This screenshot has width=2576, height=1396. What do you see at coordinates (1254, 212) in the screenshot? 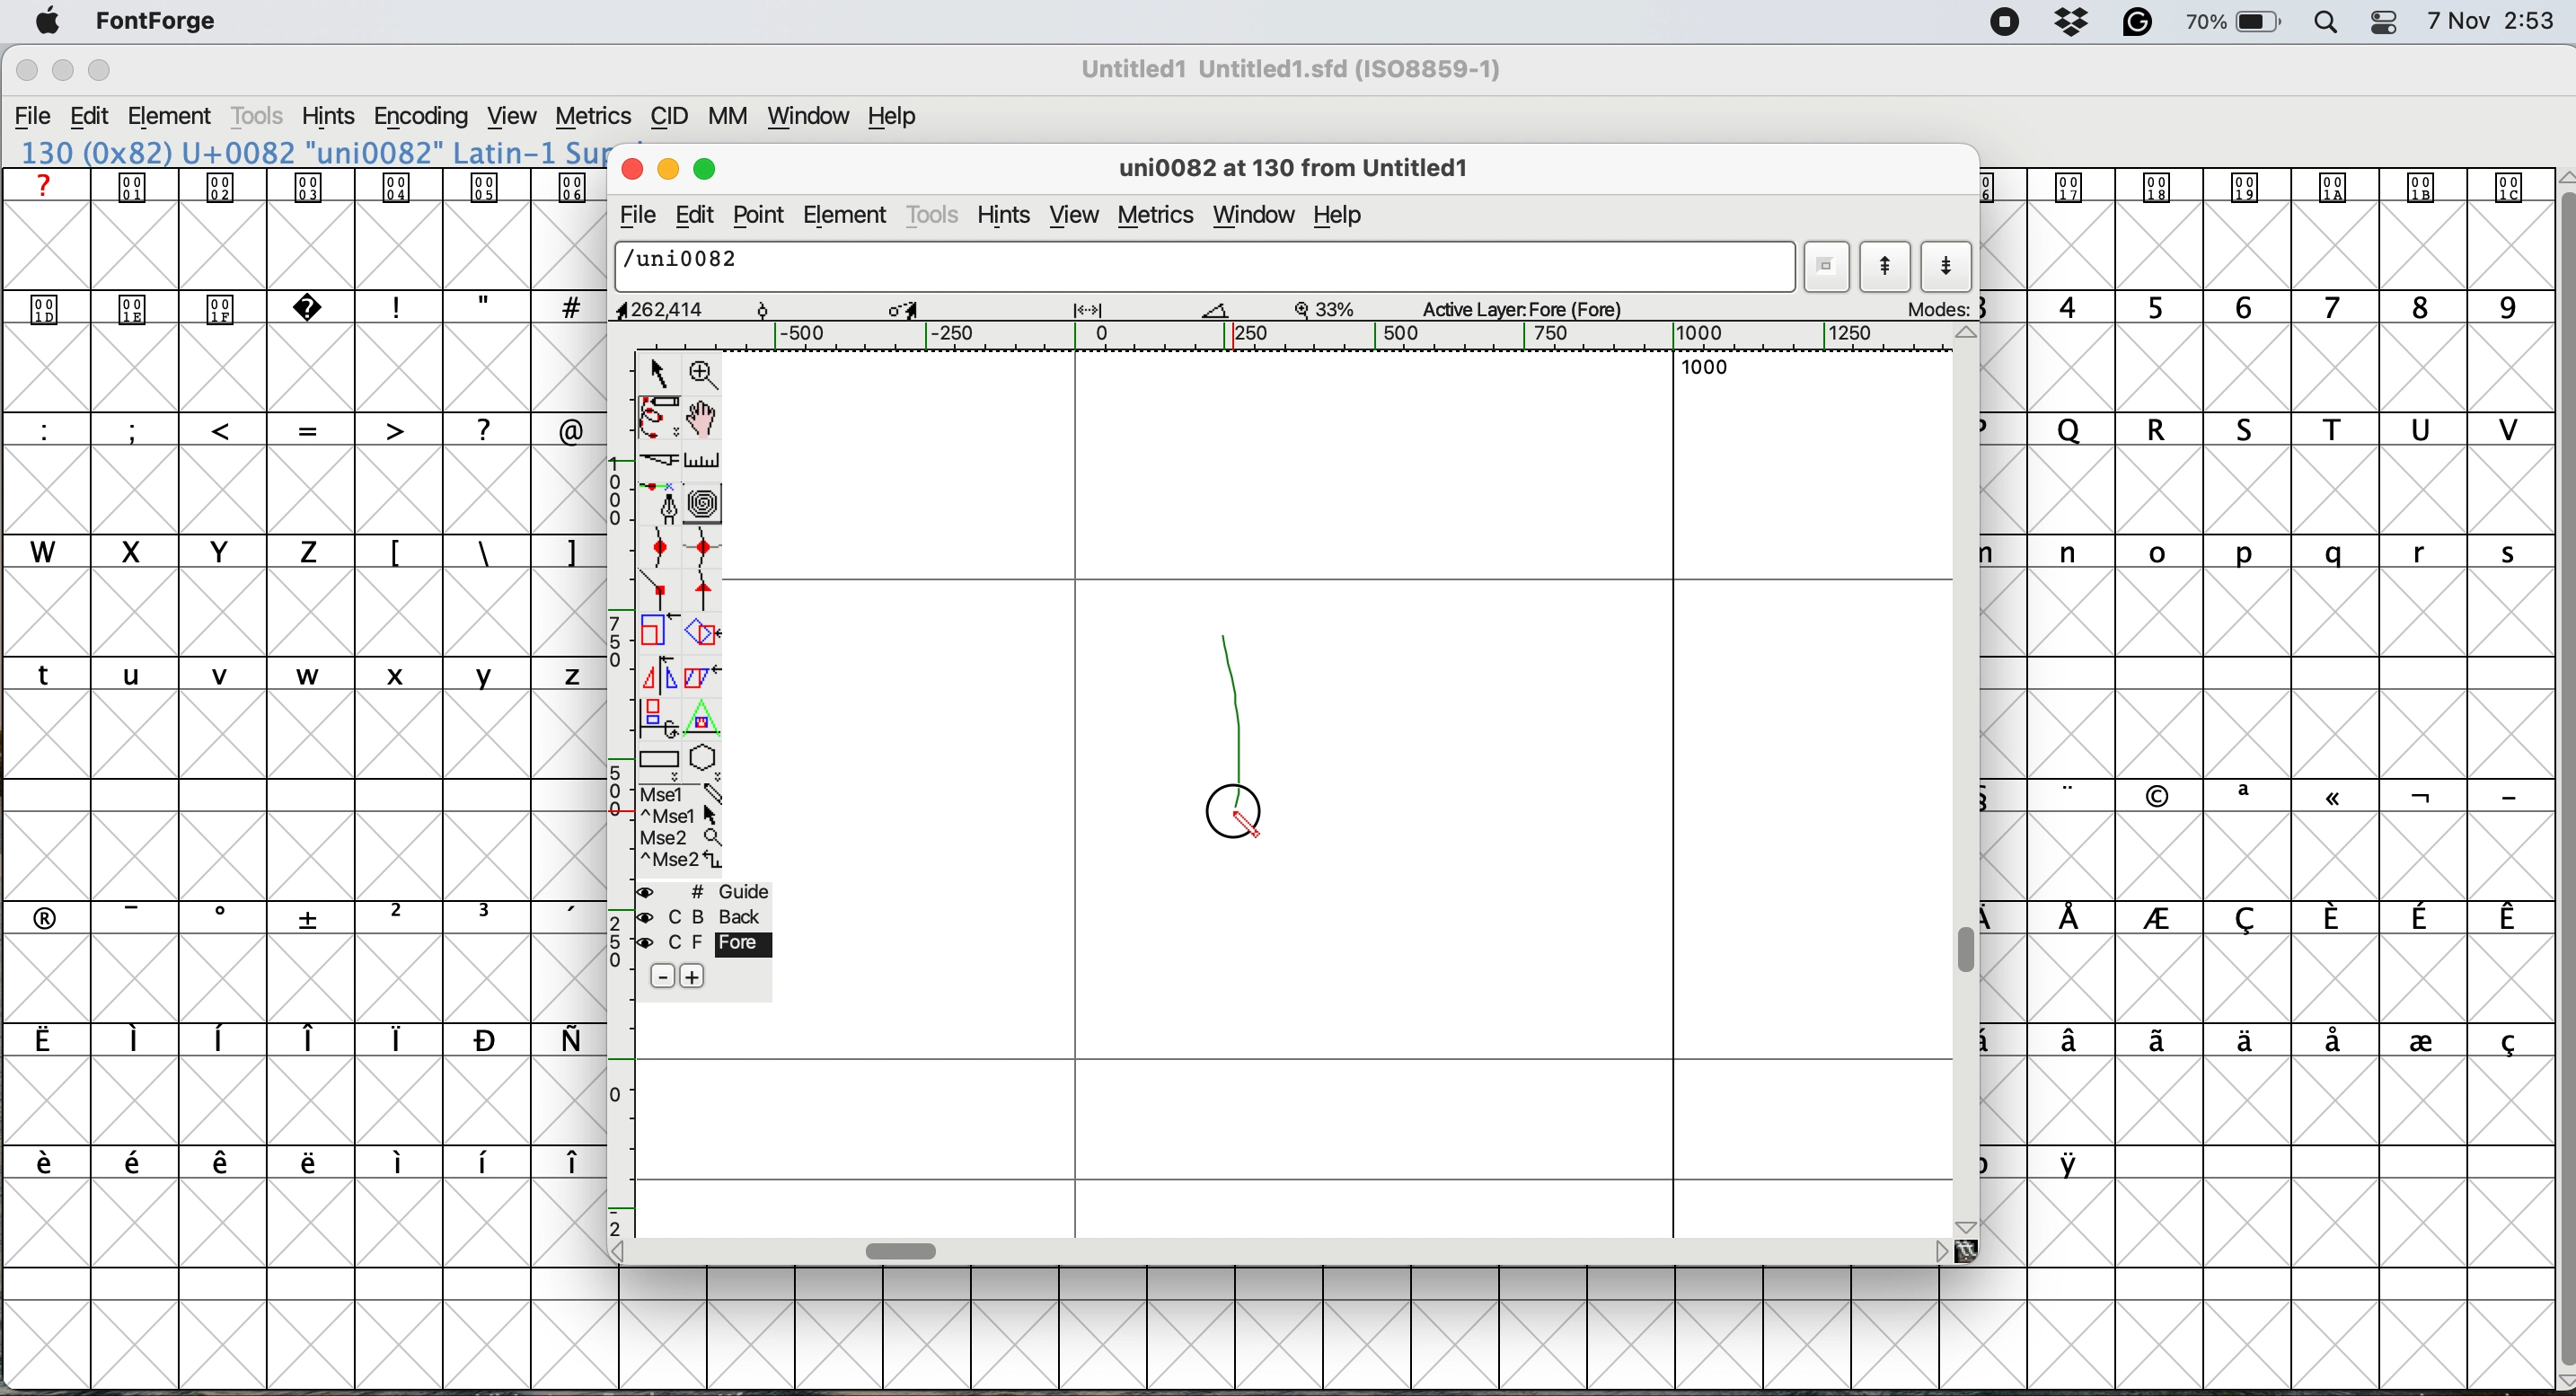
I see `window` at bounding box center [1254, 212].